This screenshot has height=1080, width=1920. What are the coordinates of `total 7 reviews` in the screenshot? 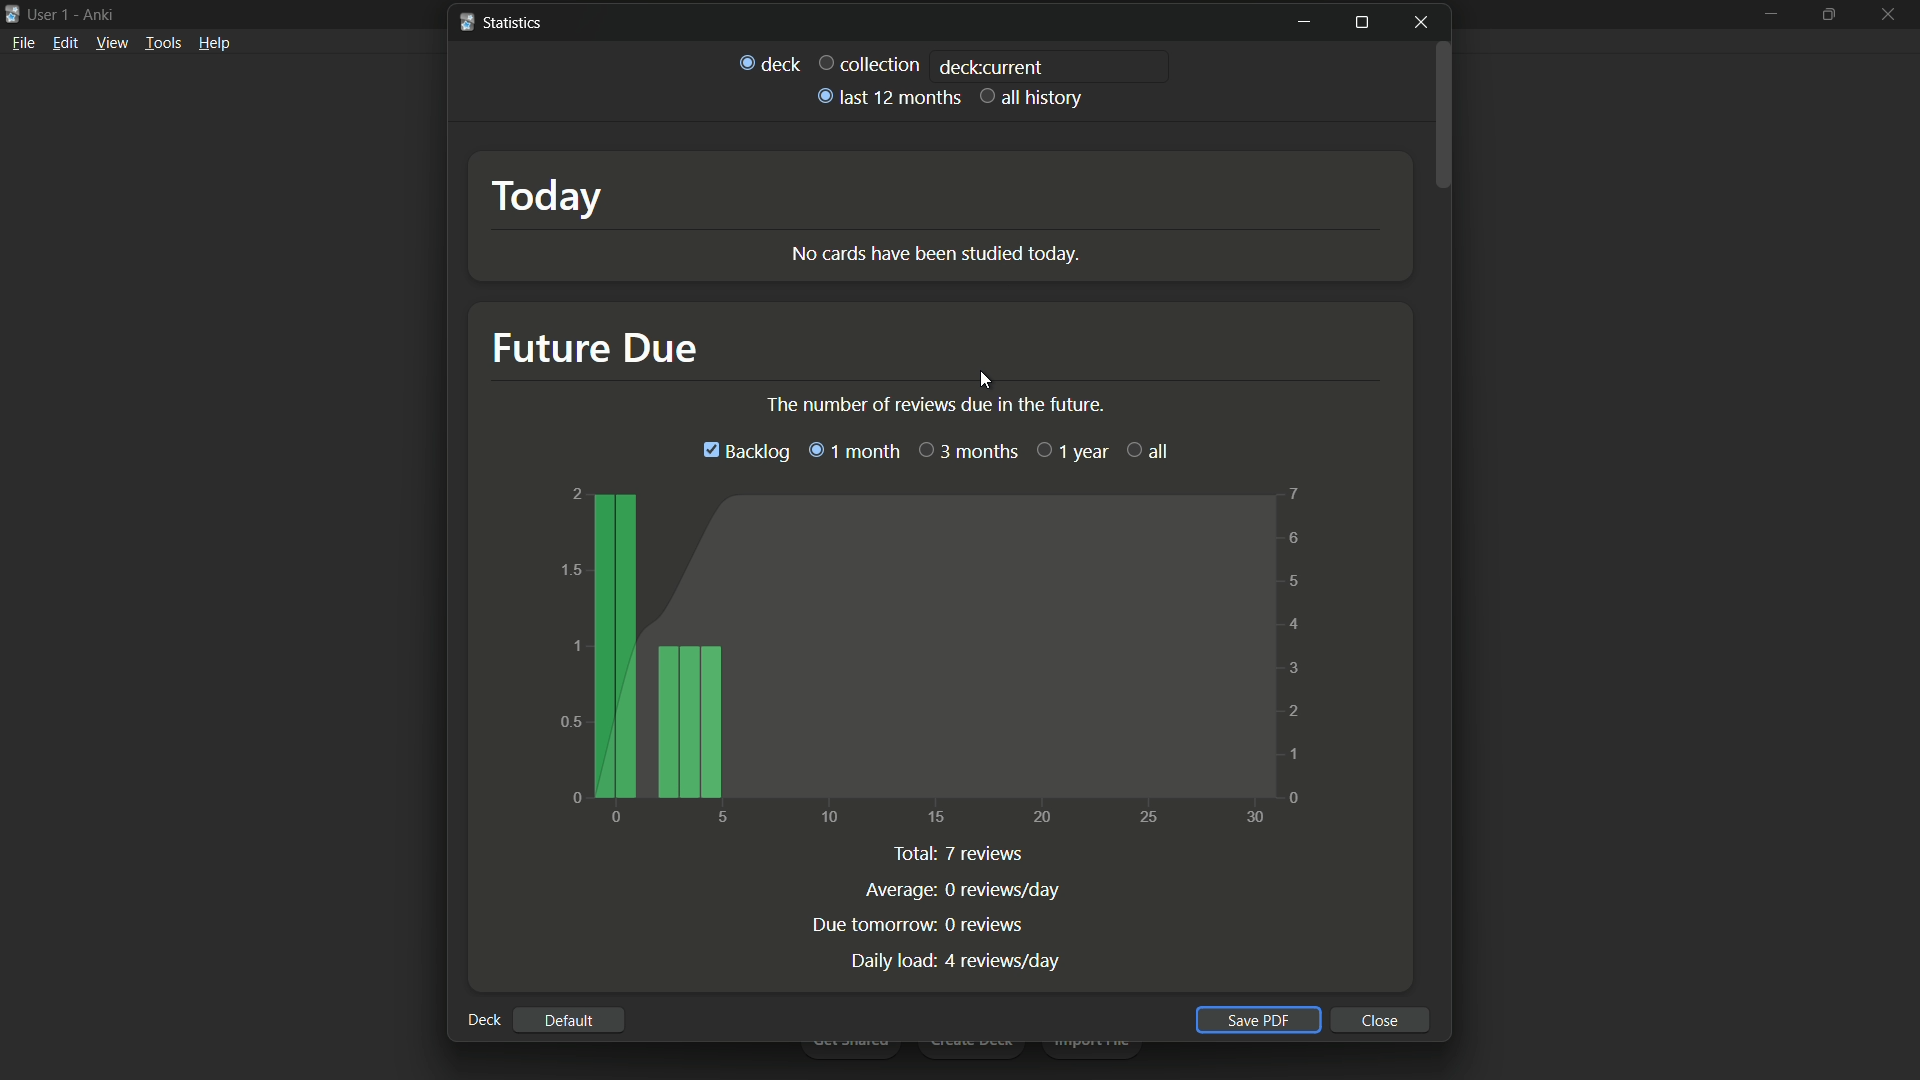 It's located at (962, 856).